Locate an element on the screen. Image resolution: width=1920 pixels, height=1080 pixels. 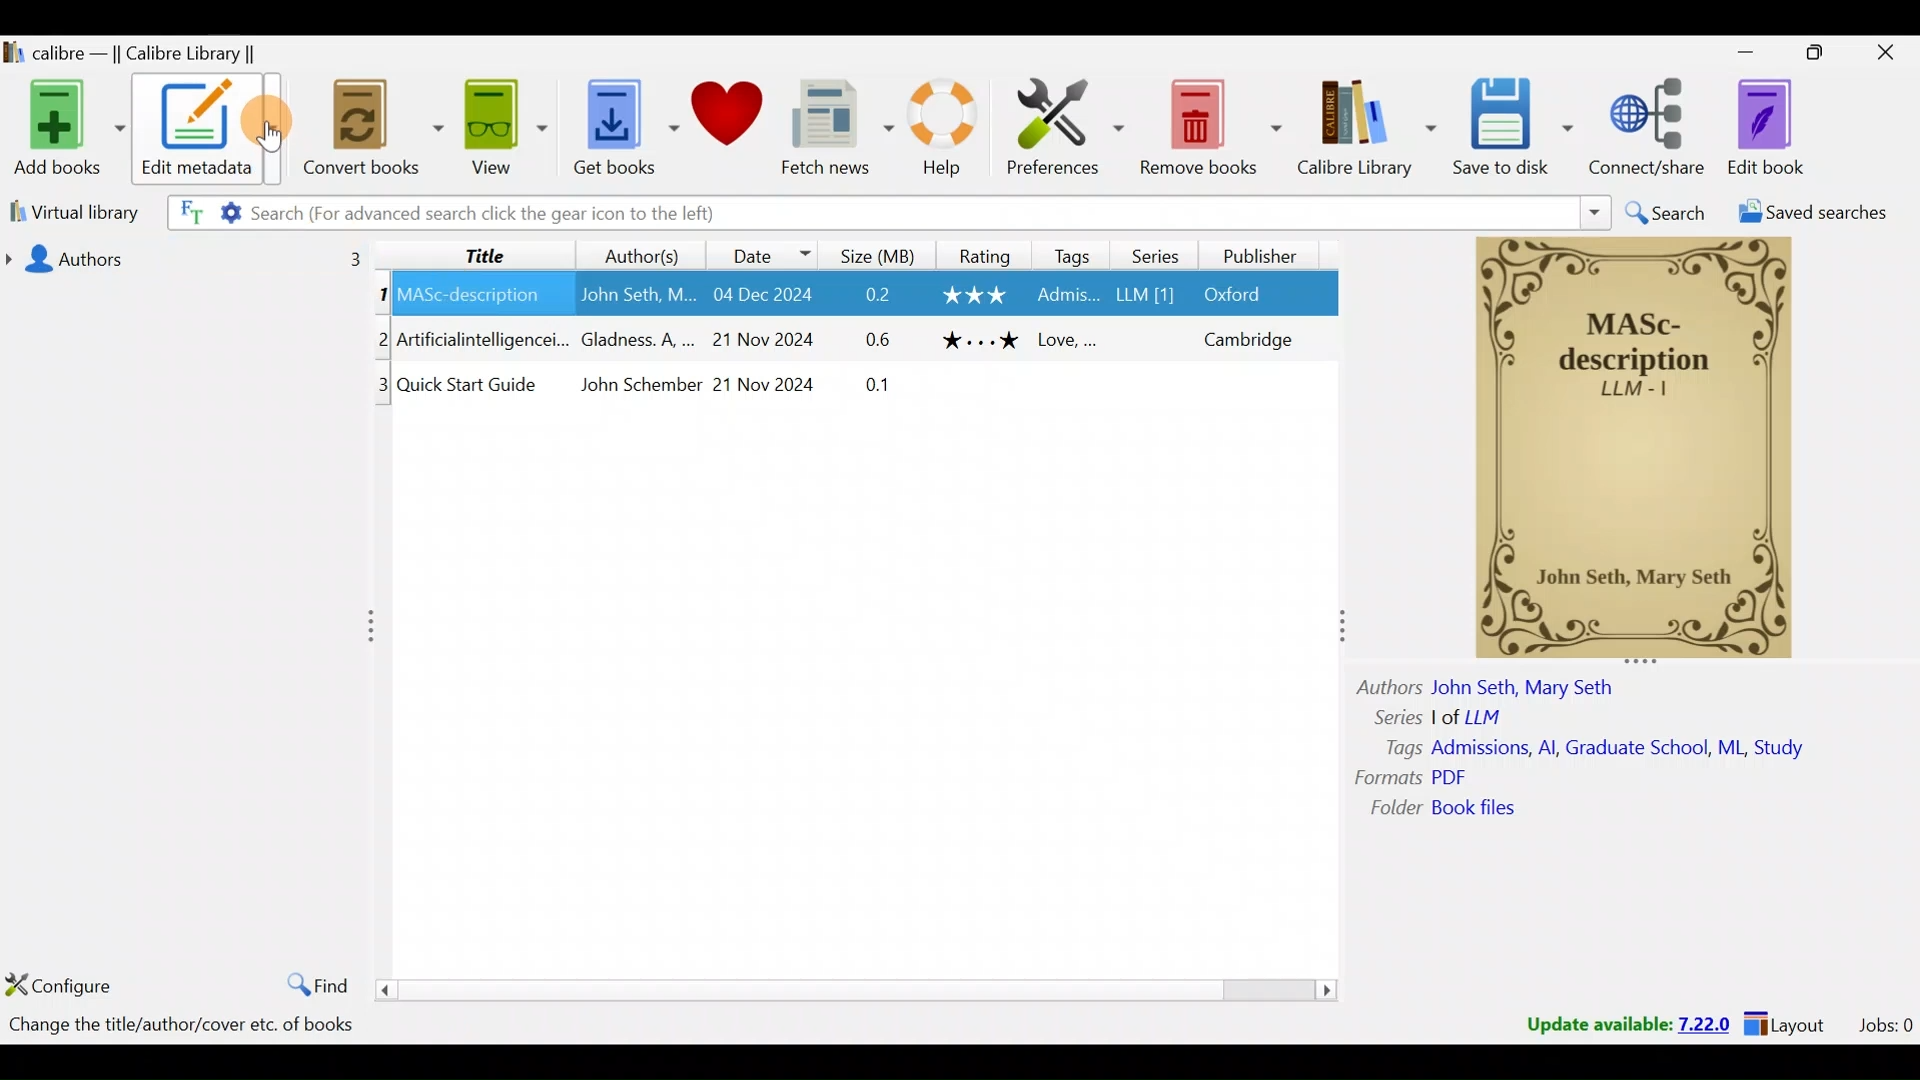
Save to disk is located at coordinates (1517, 127).